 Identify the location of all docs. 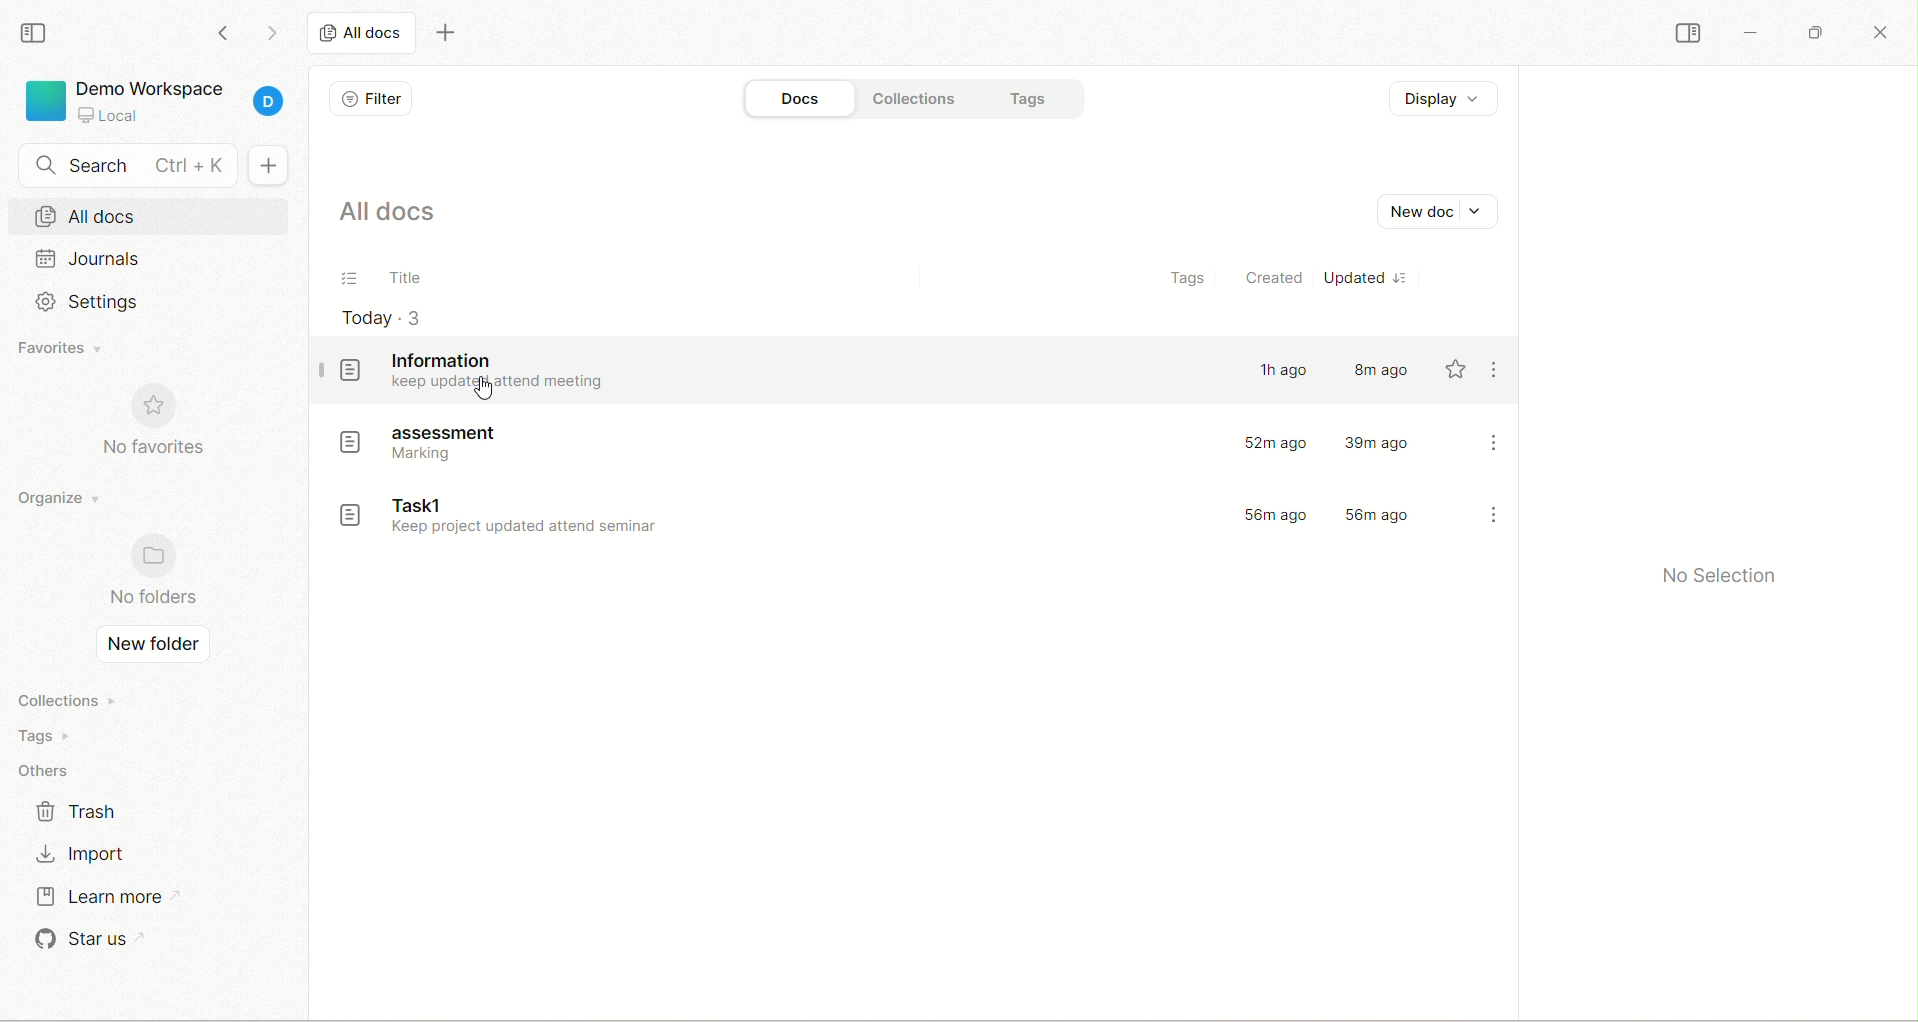
(385, 207).